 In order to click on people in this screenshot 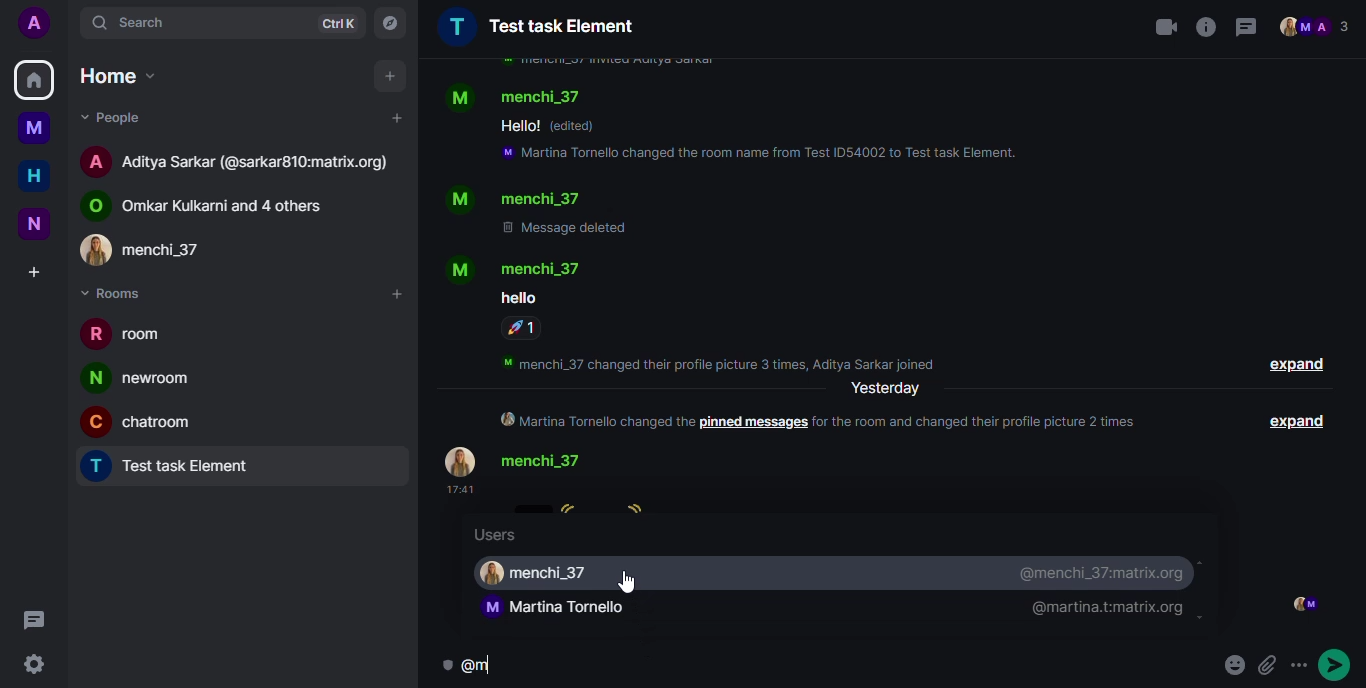, I will do `click(1317, 27)`.